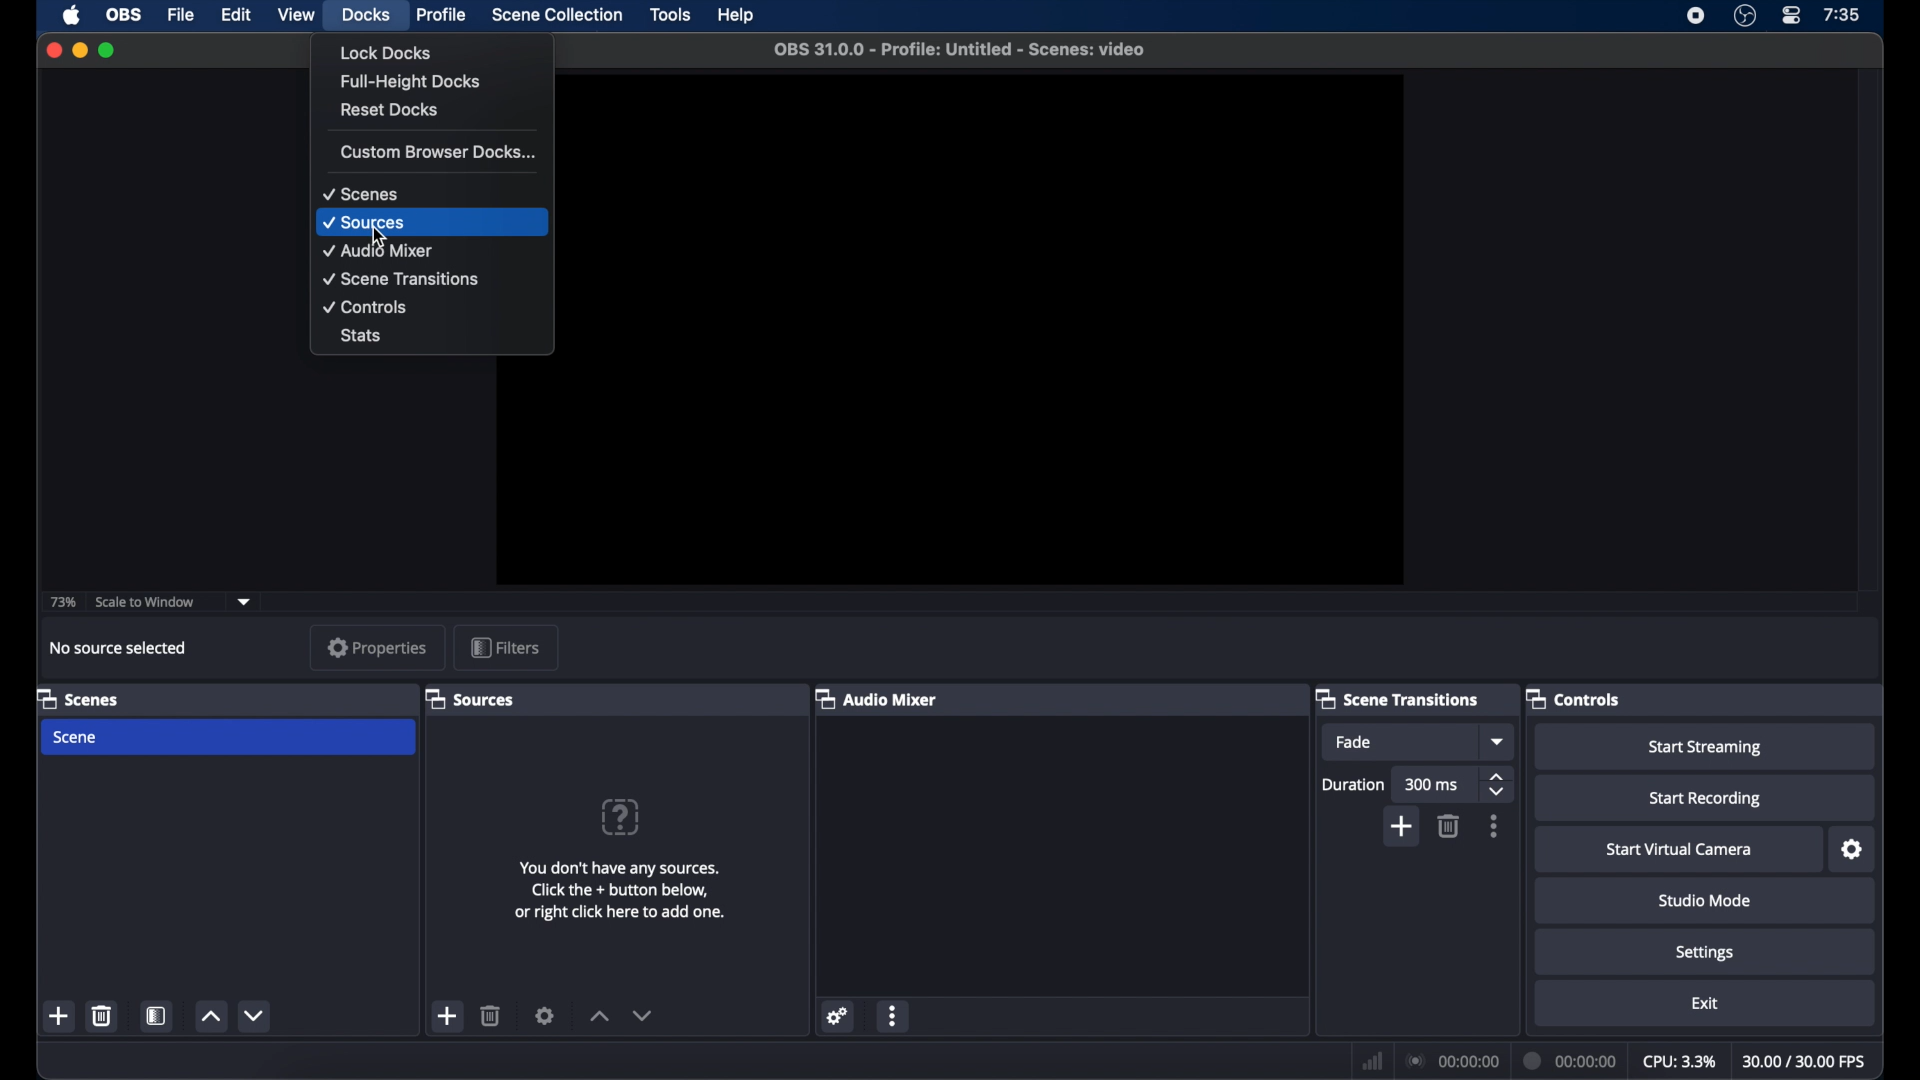  I want to click on scene, so click(229, 738).